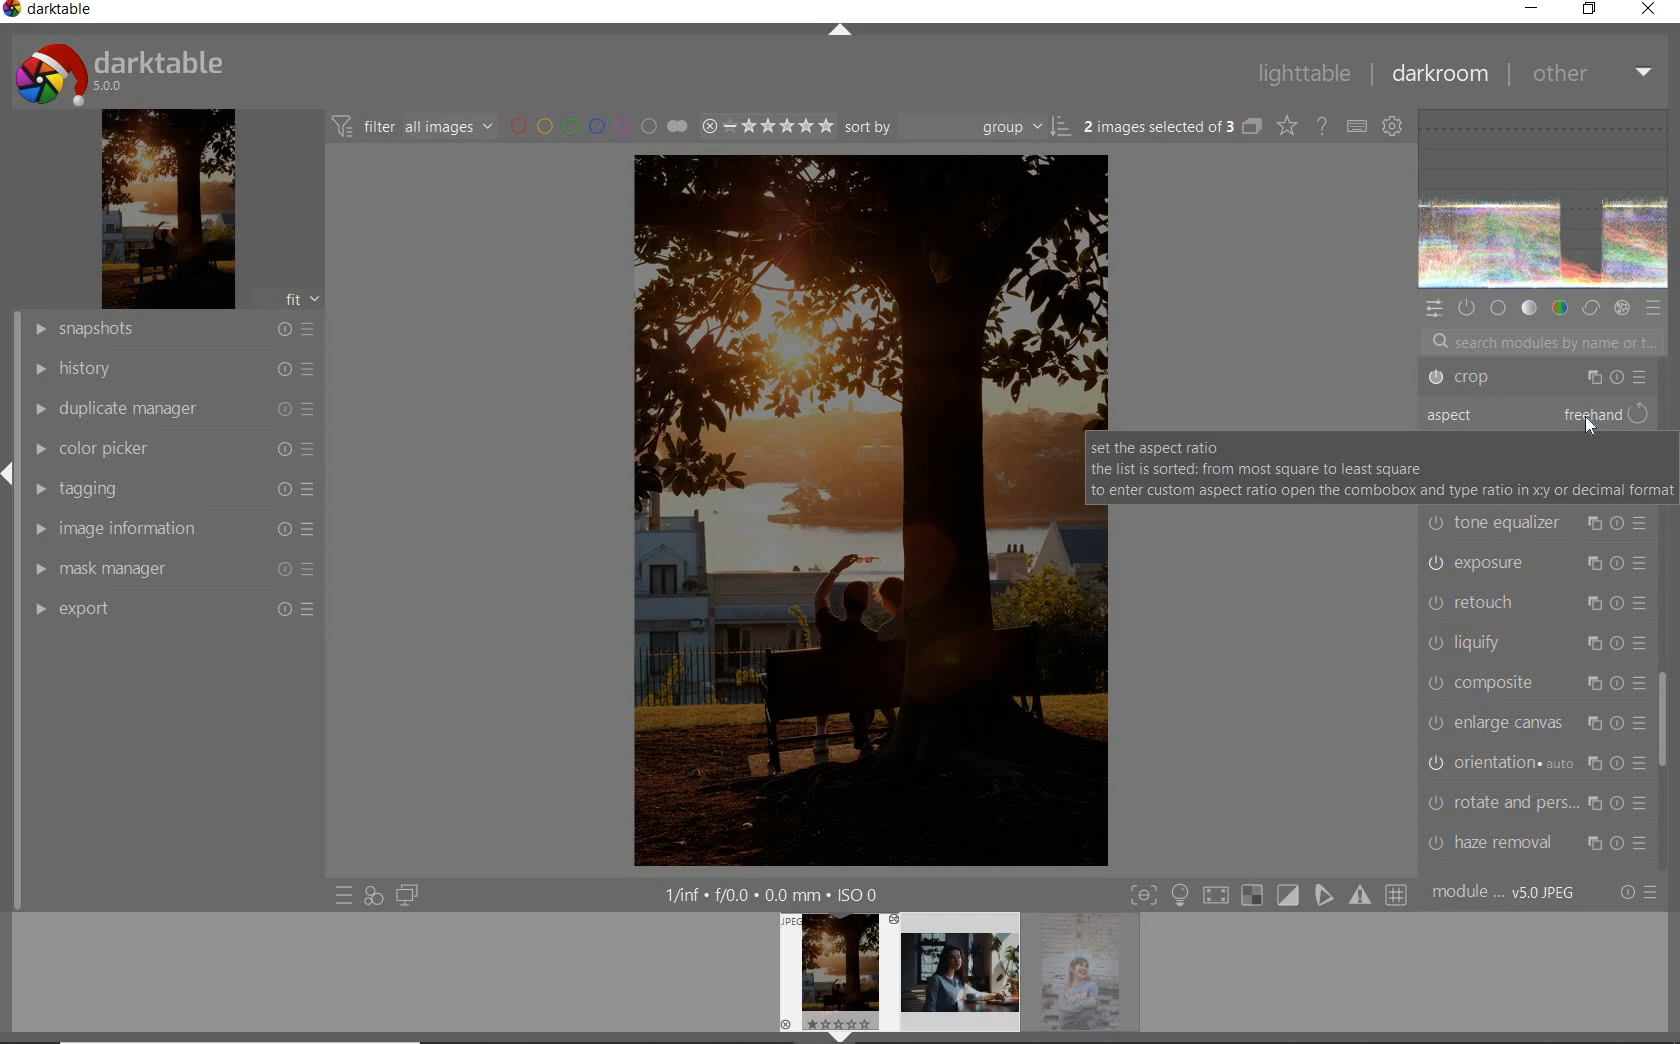 The width and height of the screenshot is (1680, 1044). What do you see at coordinates (1252, 127) in the screenshot?
I see `collapse grouped images` at bounding box center [1252, 127].